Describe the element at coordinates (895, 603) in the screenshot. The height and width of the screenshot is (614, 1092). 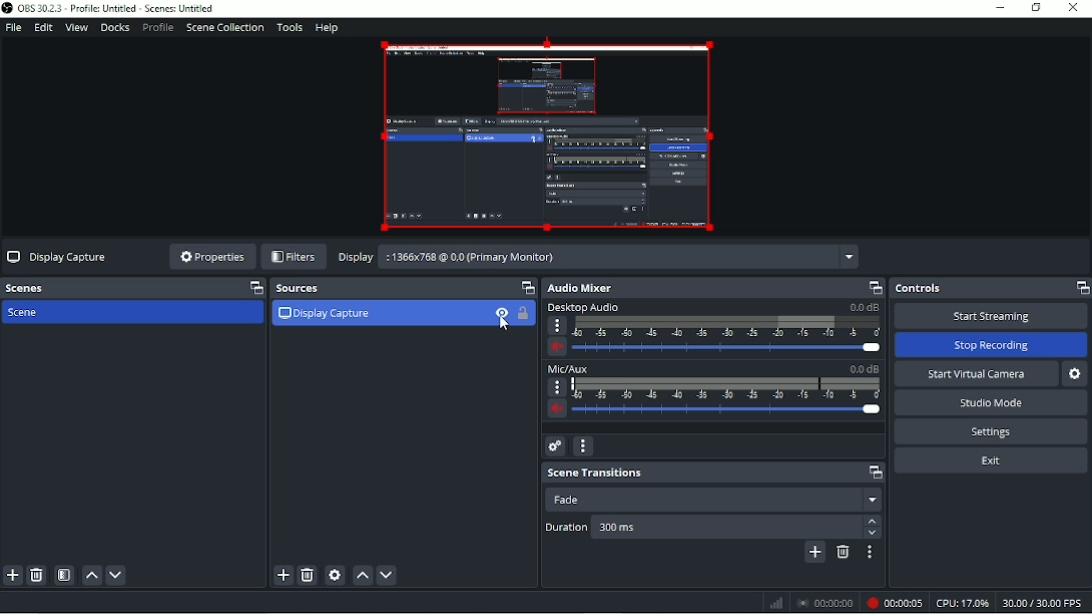
I see `Recording` at that location.